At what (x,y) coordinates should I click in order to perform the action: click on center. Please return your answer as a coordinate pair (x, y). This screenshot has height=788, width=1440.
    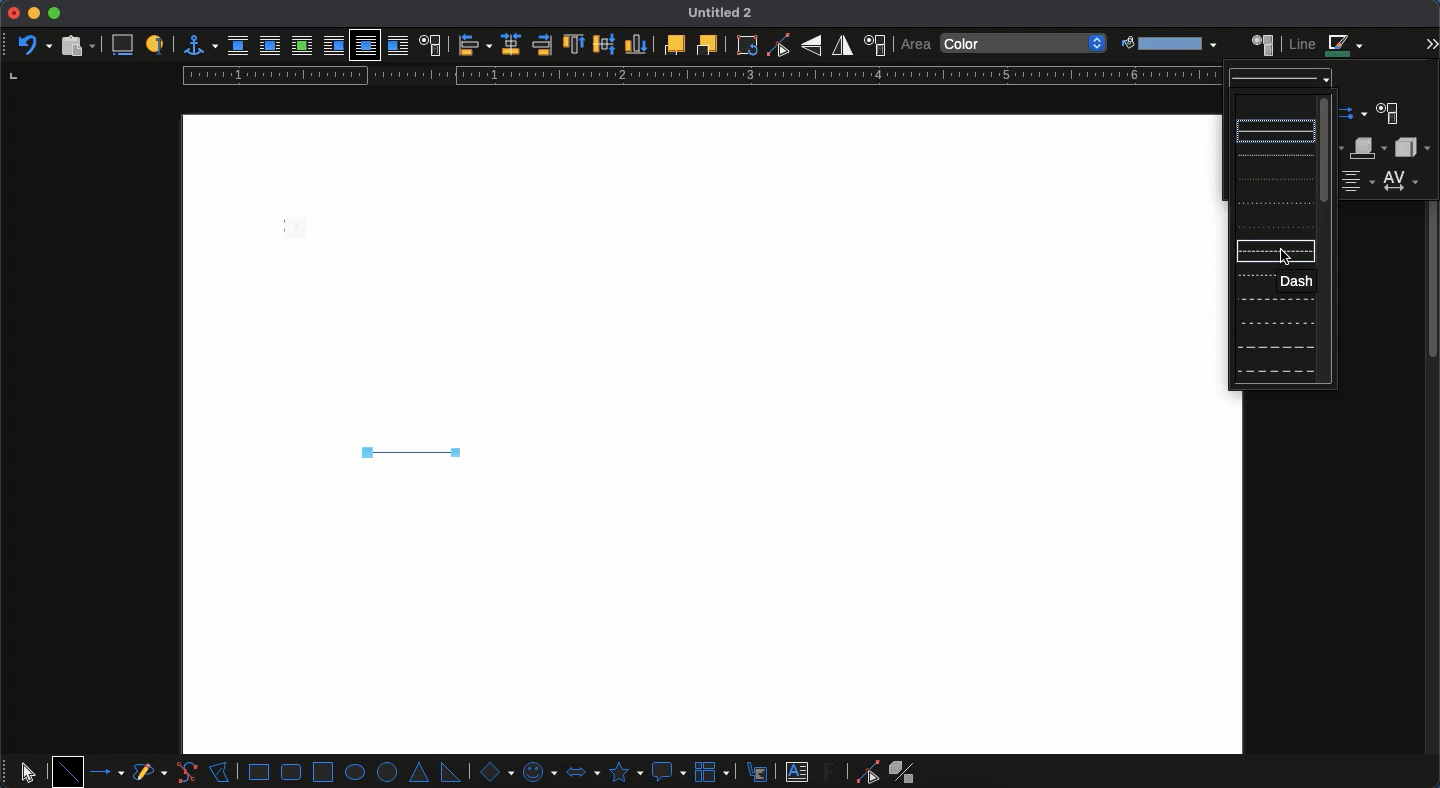
    Looking at the image, I should click on (511, 44).